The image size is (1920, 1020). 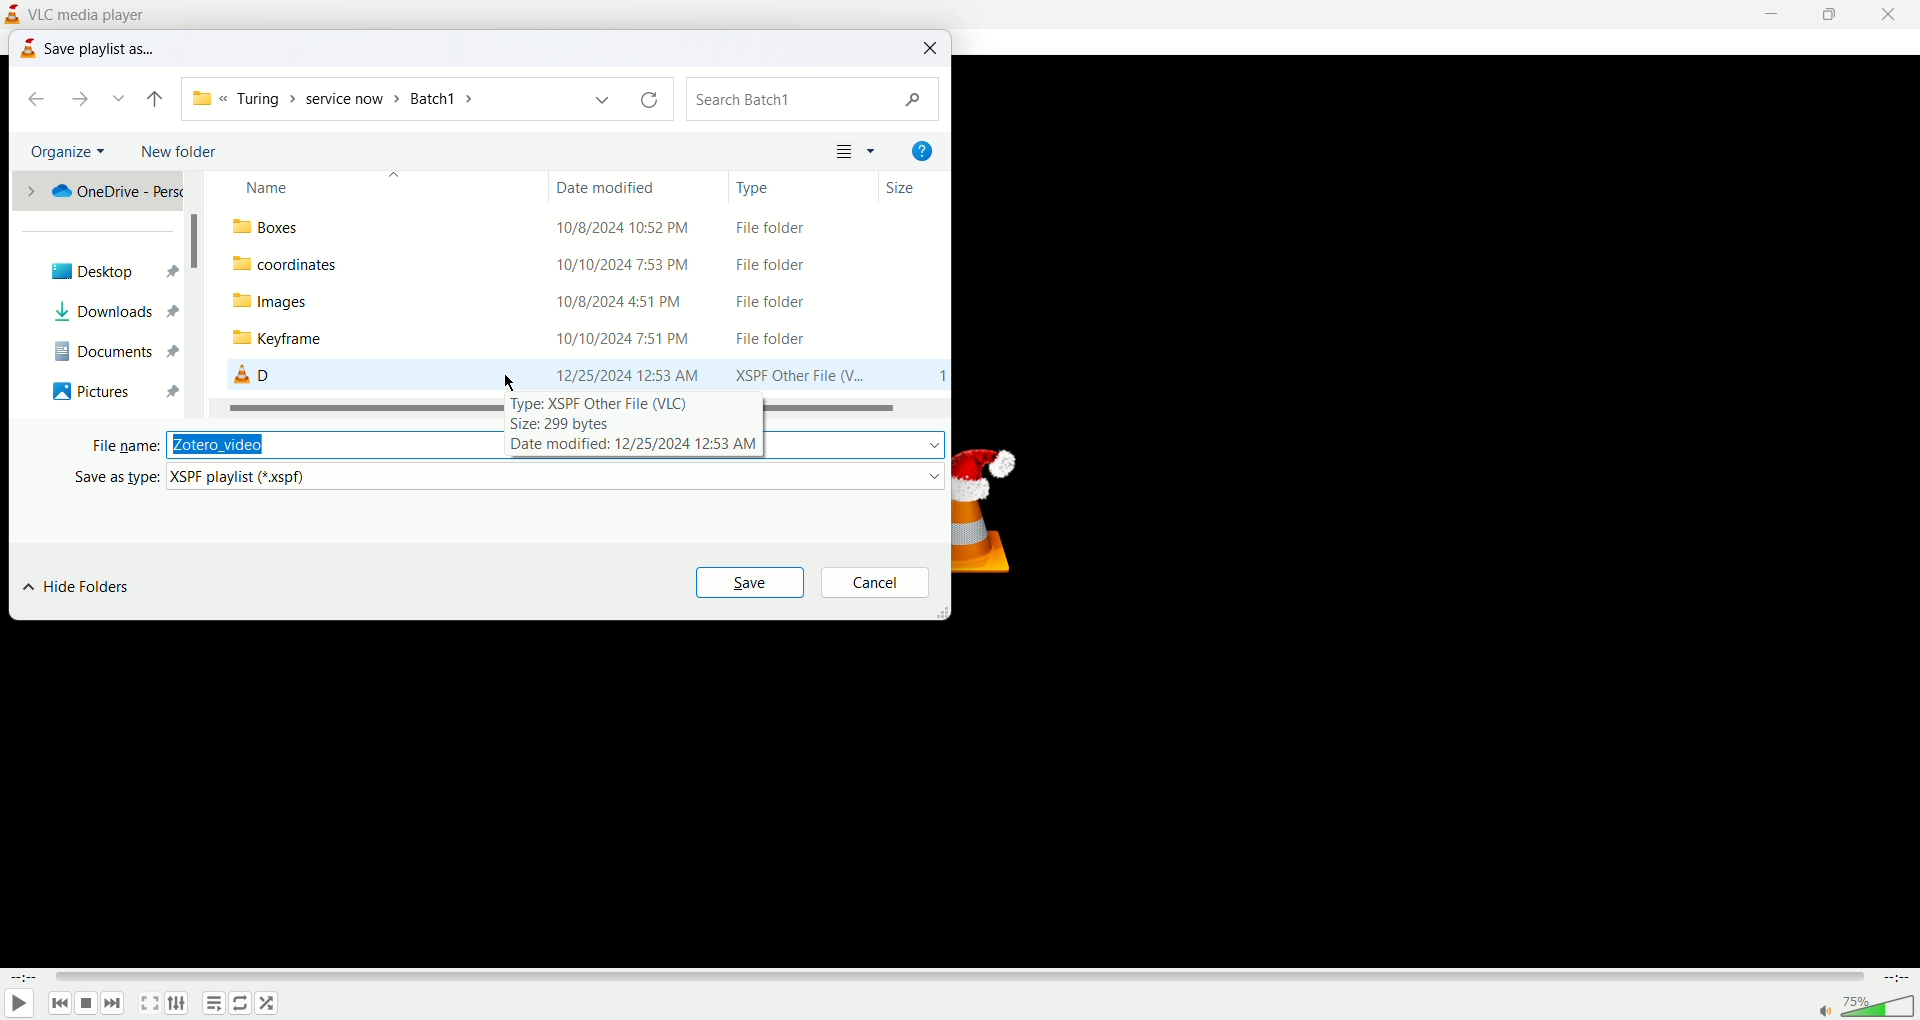 I want to click on Backward, so click(x=153, y=98).